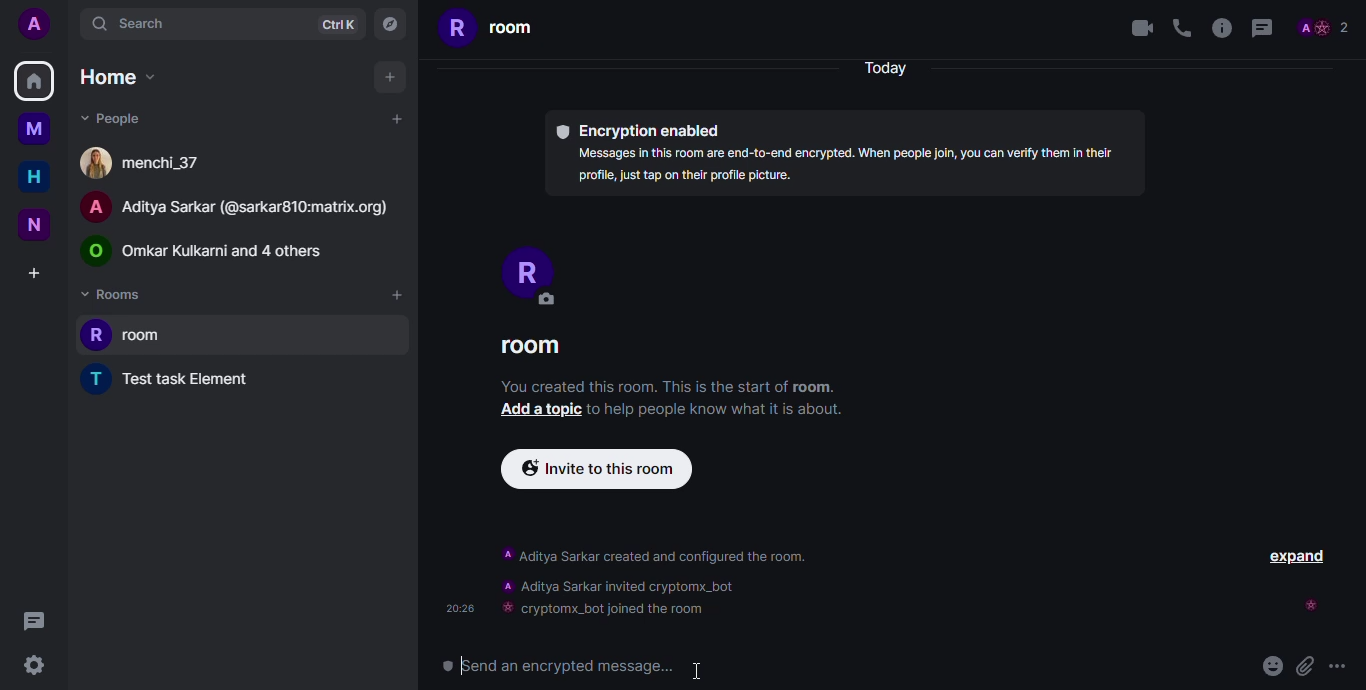 Image resolution: width=1366 pixels, height=690 pixels. What do you see at coordinates (548, 277) in the screenshot?
I see `PROFILE` at bounding box center [548, 277].